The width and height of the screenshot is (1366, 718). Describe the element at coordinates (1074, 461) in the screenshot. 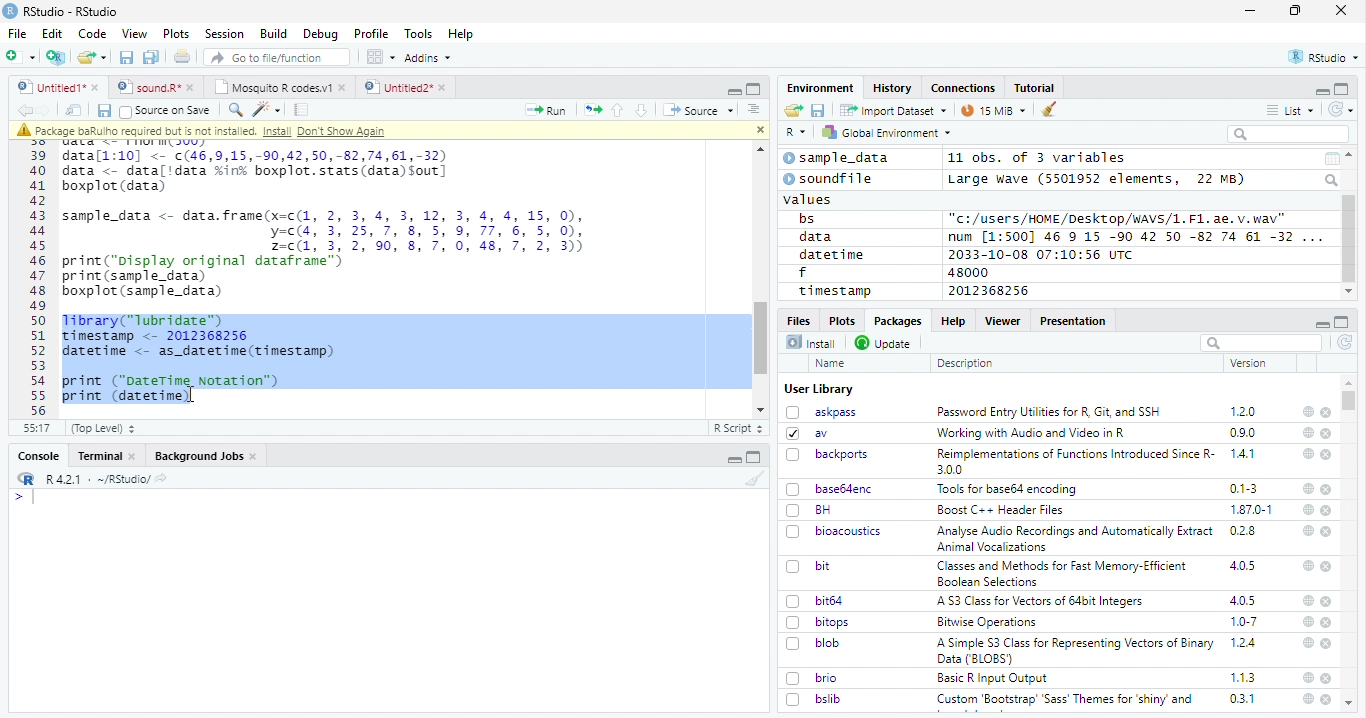

I see `Reimplementations of Functions Introduced Since R-
300` at that location.